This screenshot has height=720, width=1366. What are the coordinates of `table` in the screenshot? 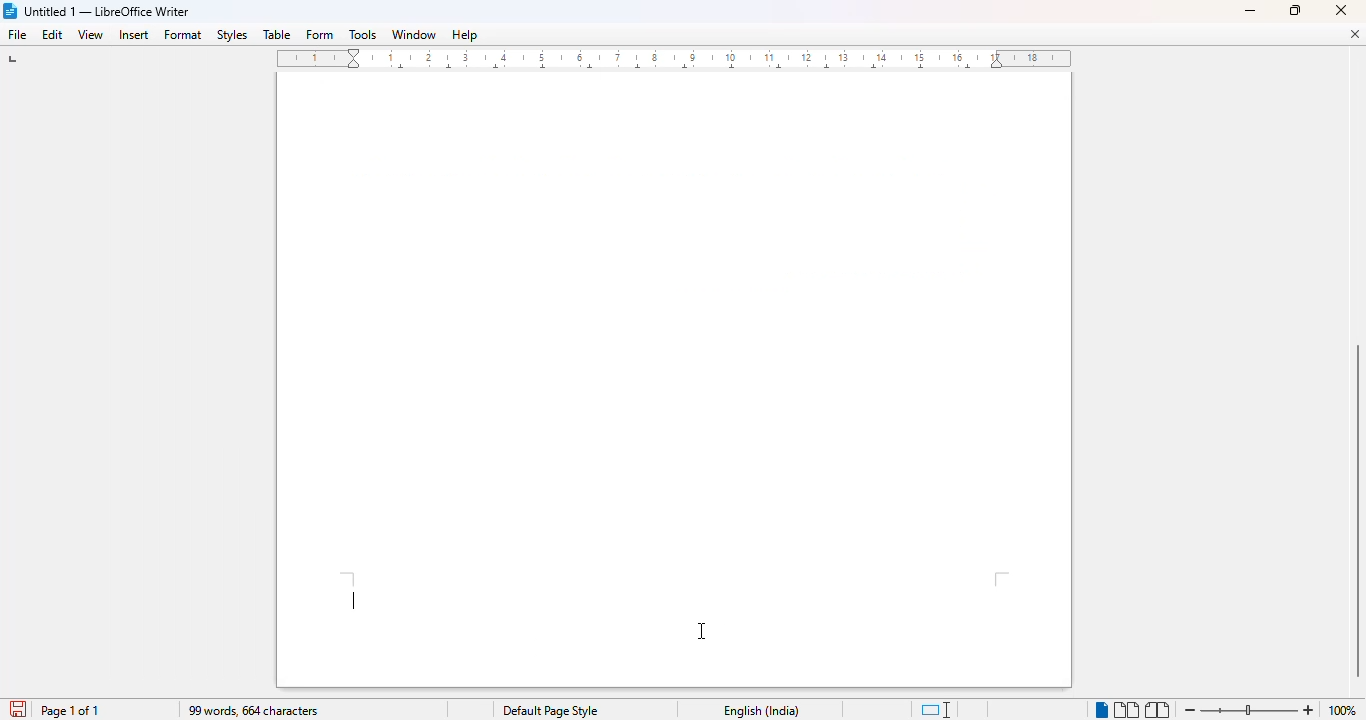 It's located at (277, 35).